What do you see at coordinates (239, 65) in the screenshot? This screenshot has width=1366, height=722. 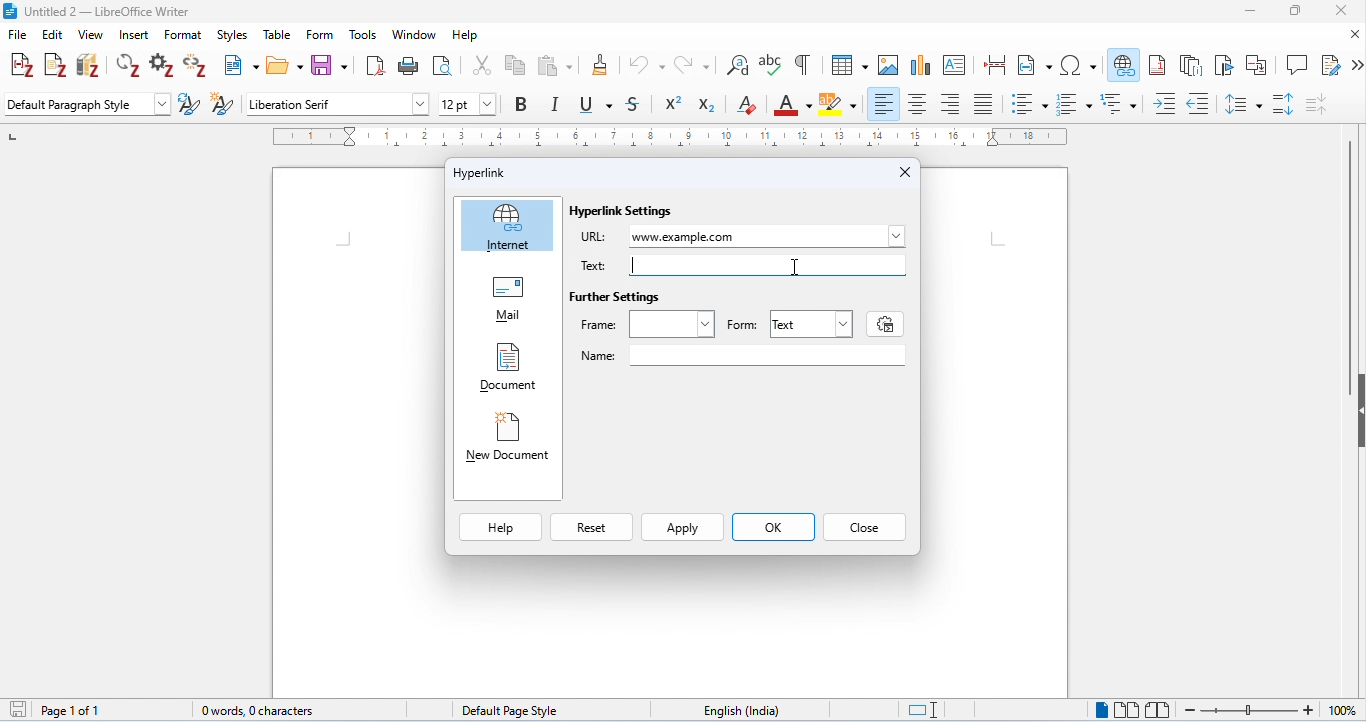 I see `new` at bounding box center [239, 65].